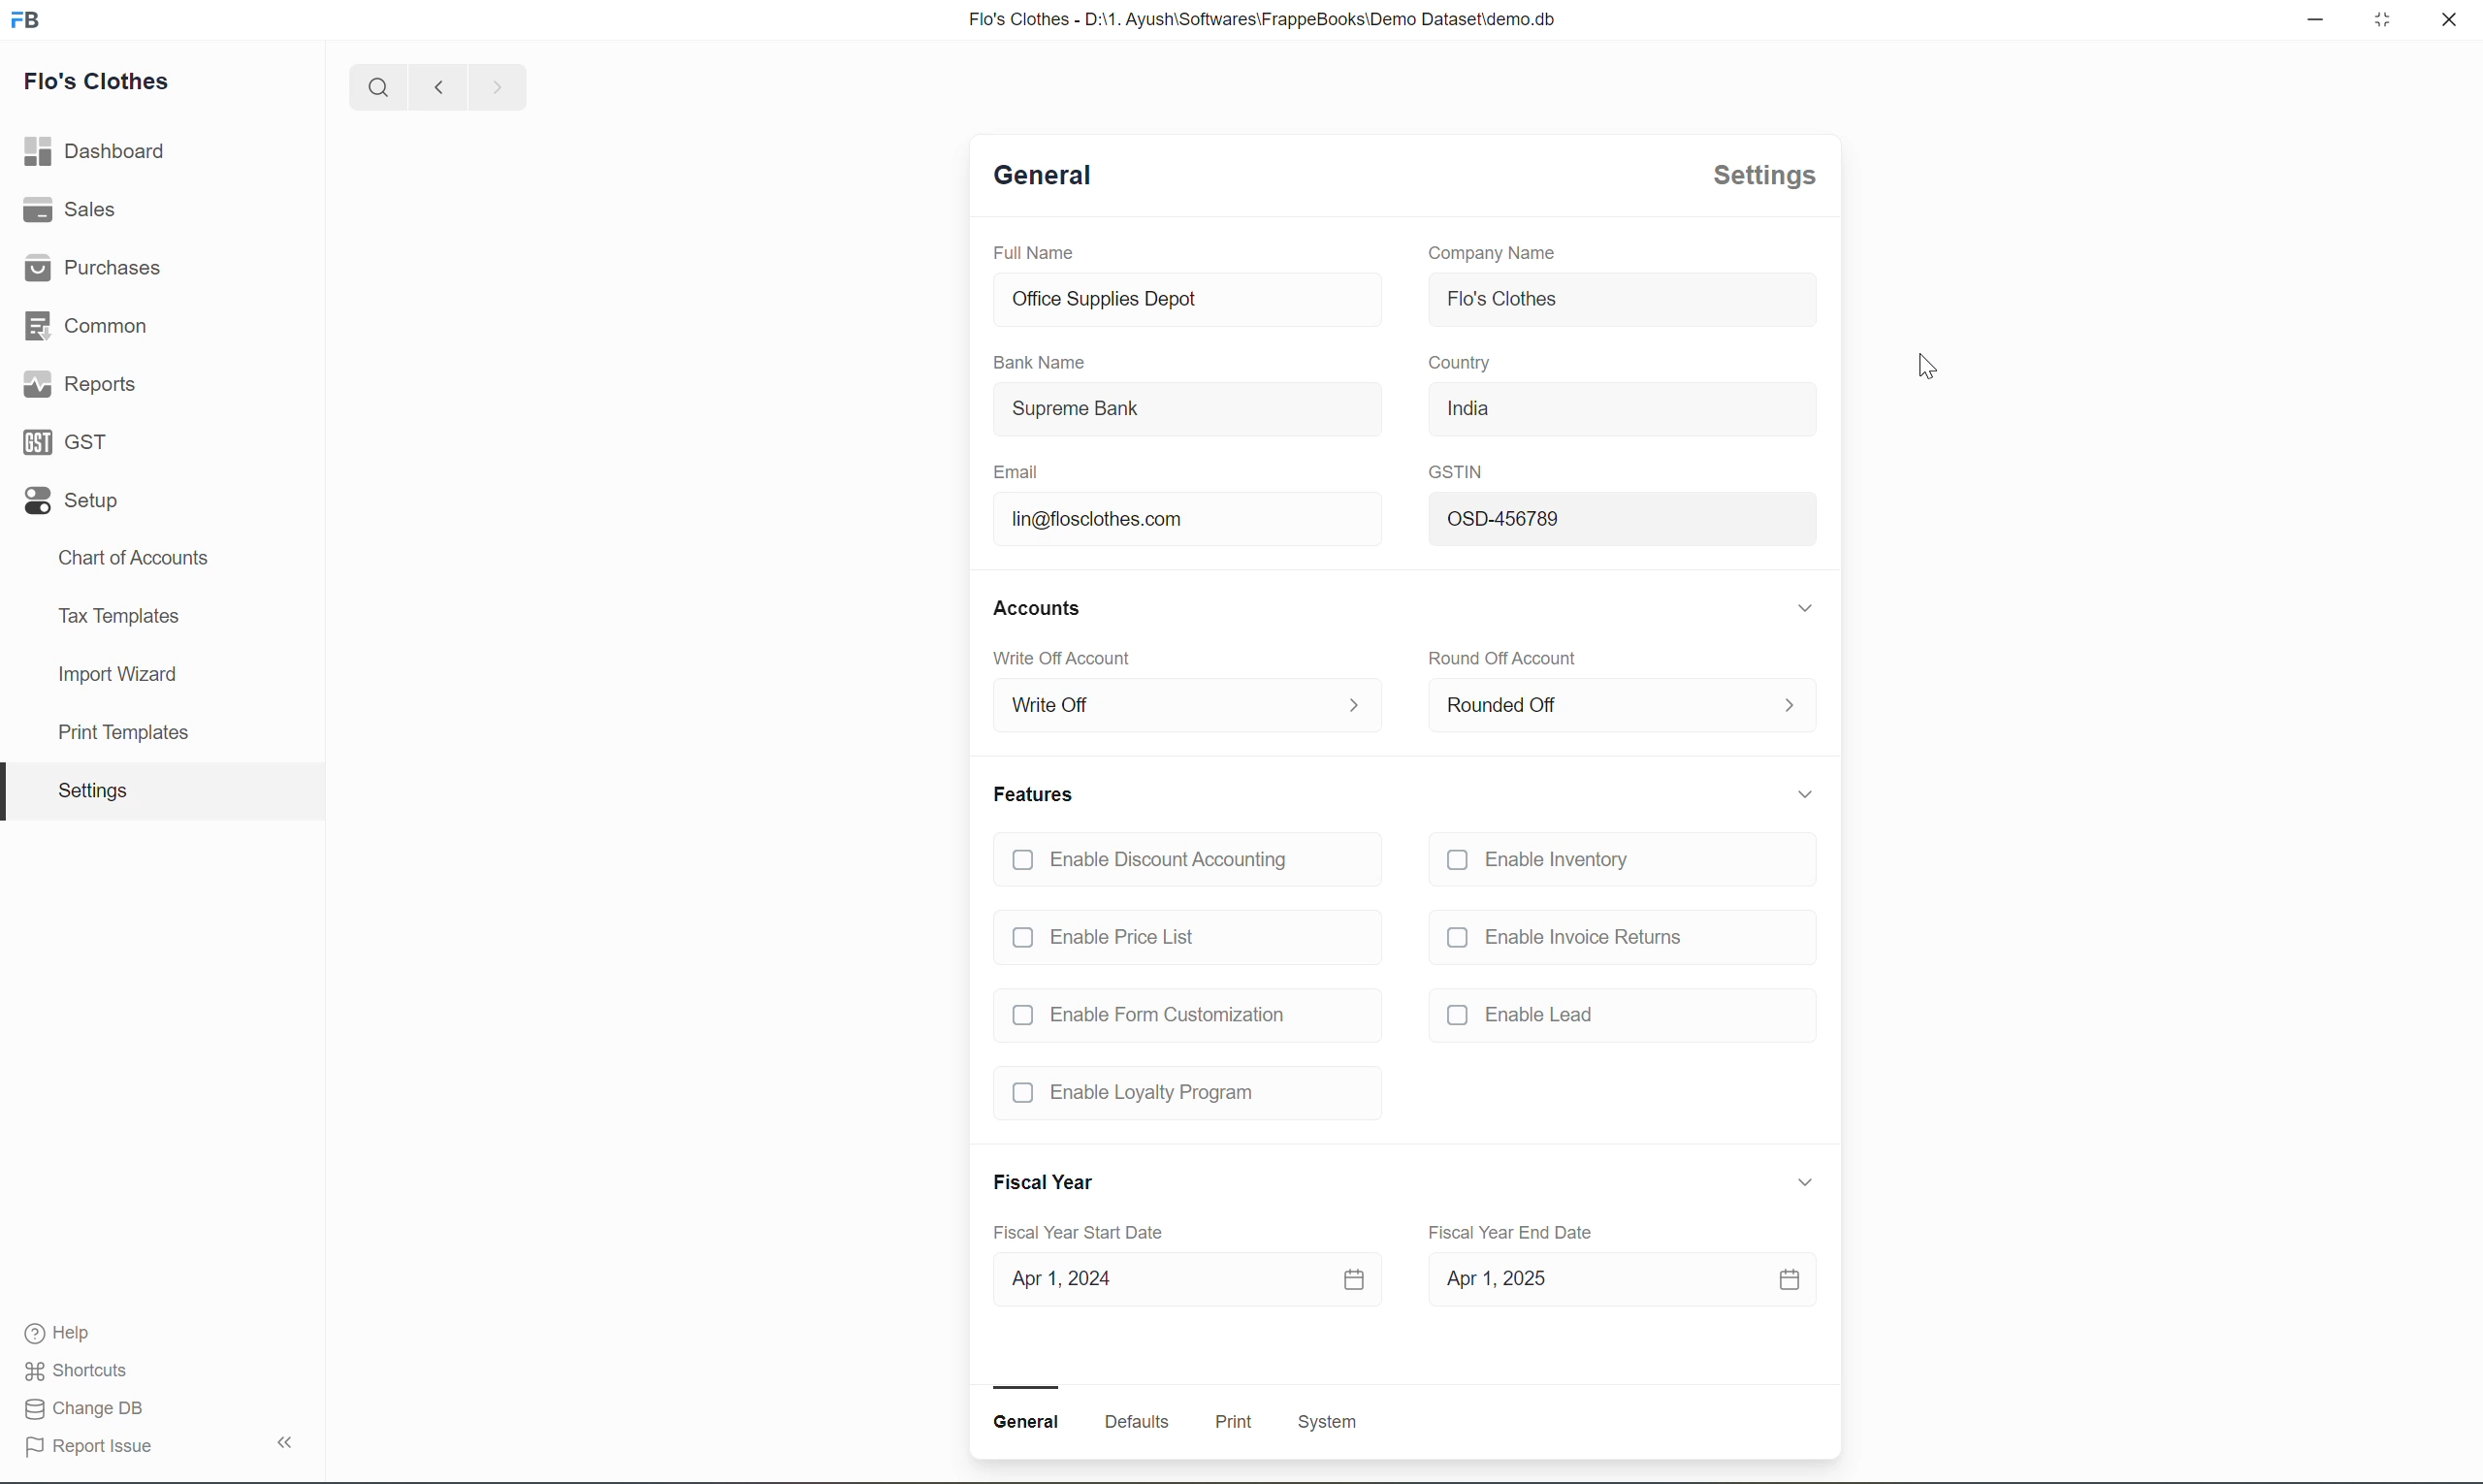 This screenshot has width=2483, height=1484. What do you see at coordinates (288, 1439) in the screenshot?
I see `Collapse` at bounding box center [288, 1439].